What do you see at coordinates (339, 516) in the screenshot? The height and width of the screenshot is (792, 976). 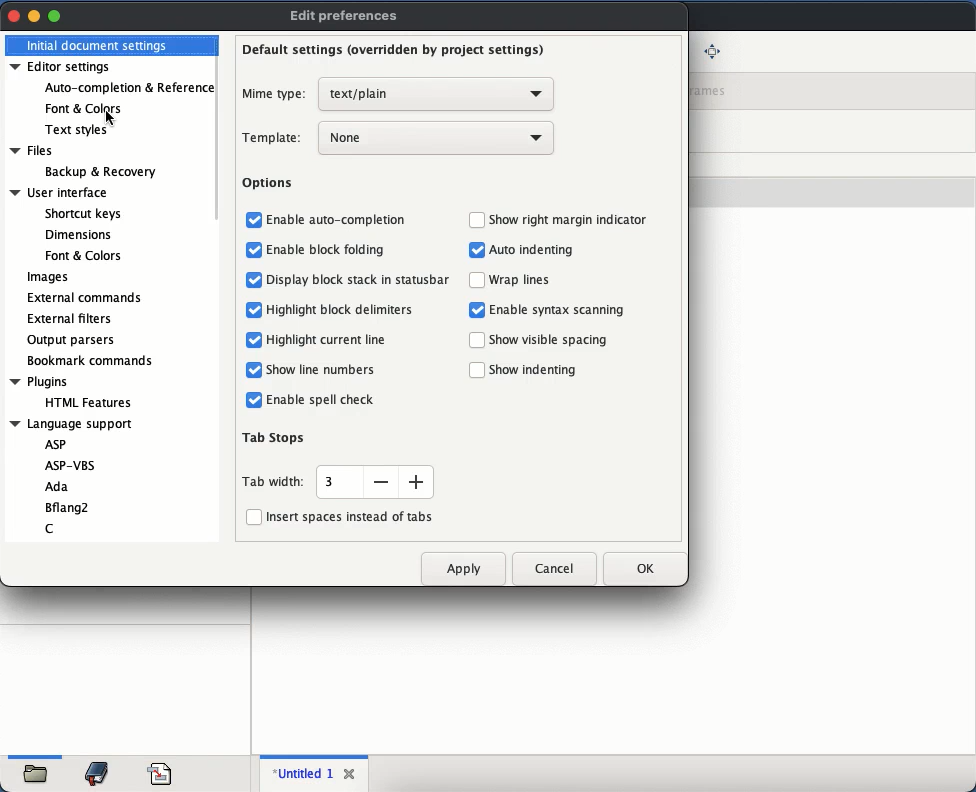 I see `insert spaces instead of tabs` at bounding box center [339, 516].